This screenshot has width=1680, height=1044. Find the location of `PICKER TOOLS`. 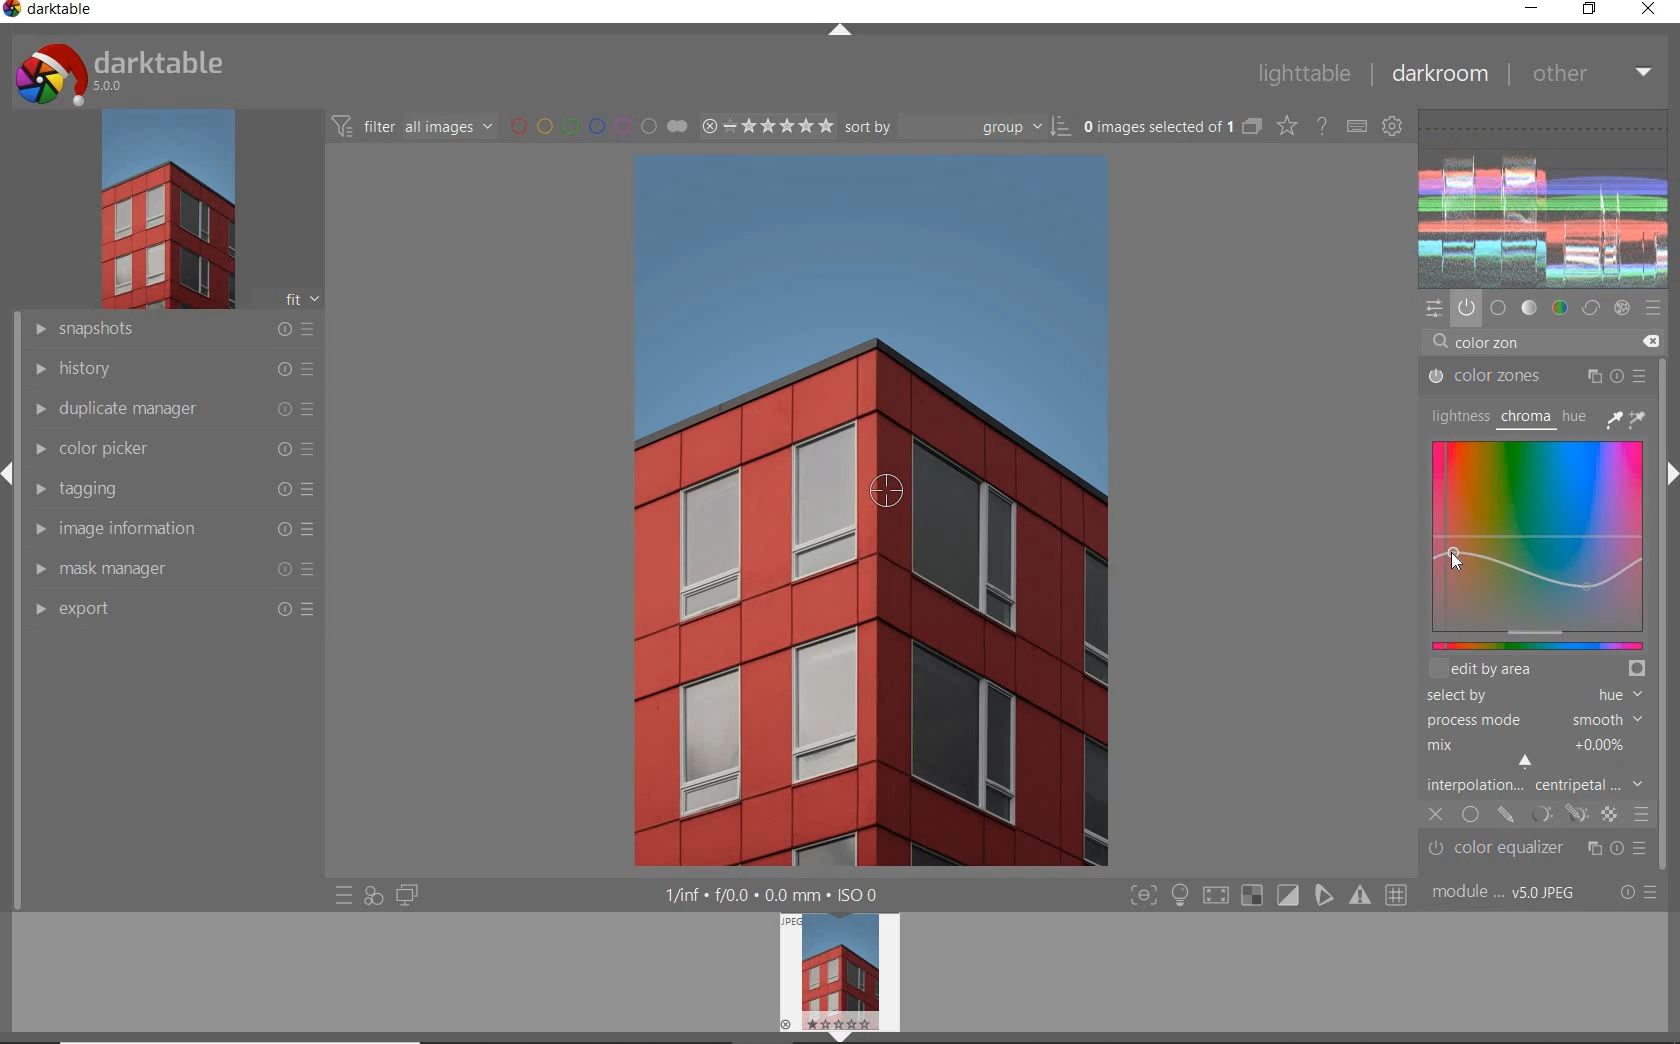

PICKER TOOLS is located at coordinates (1628, 418).